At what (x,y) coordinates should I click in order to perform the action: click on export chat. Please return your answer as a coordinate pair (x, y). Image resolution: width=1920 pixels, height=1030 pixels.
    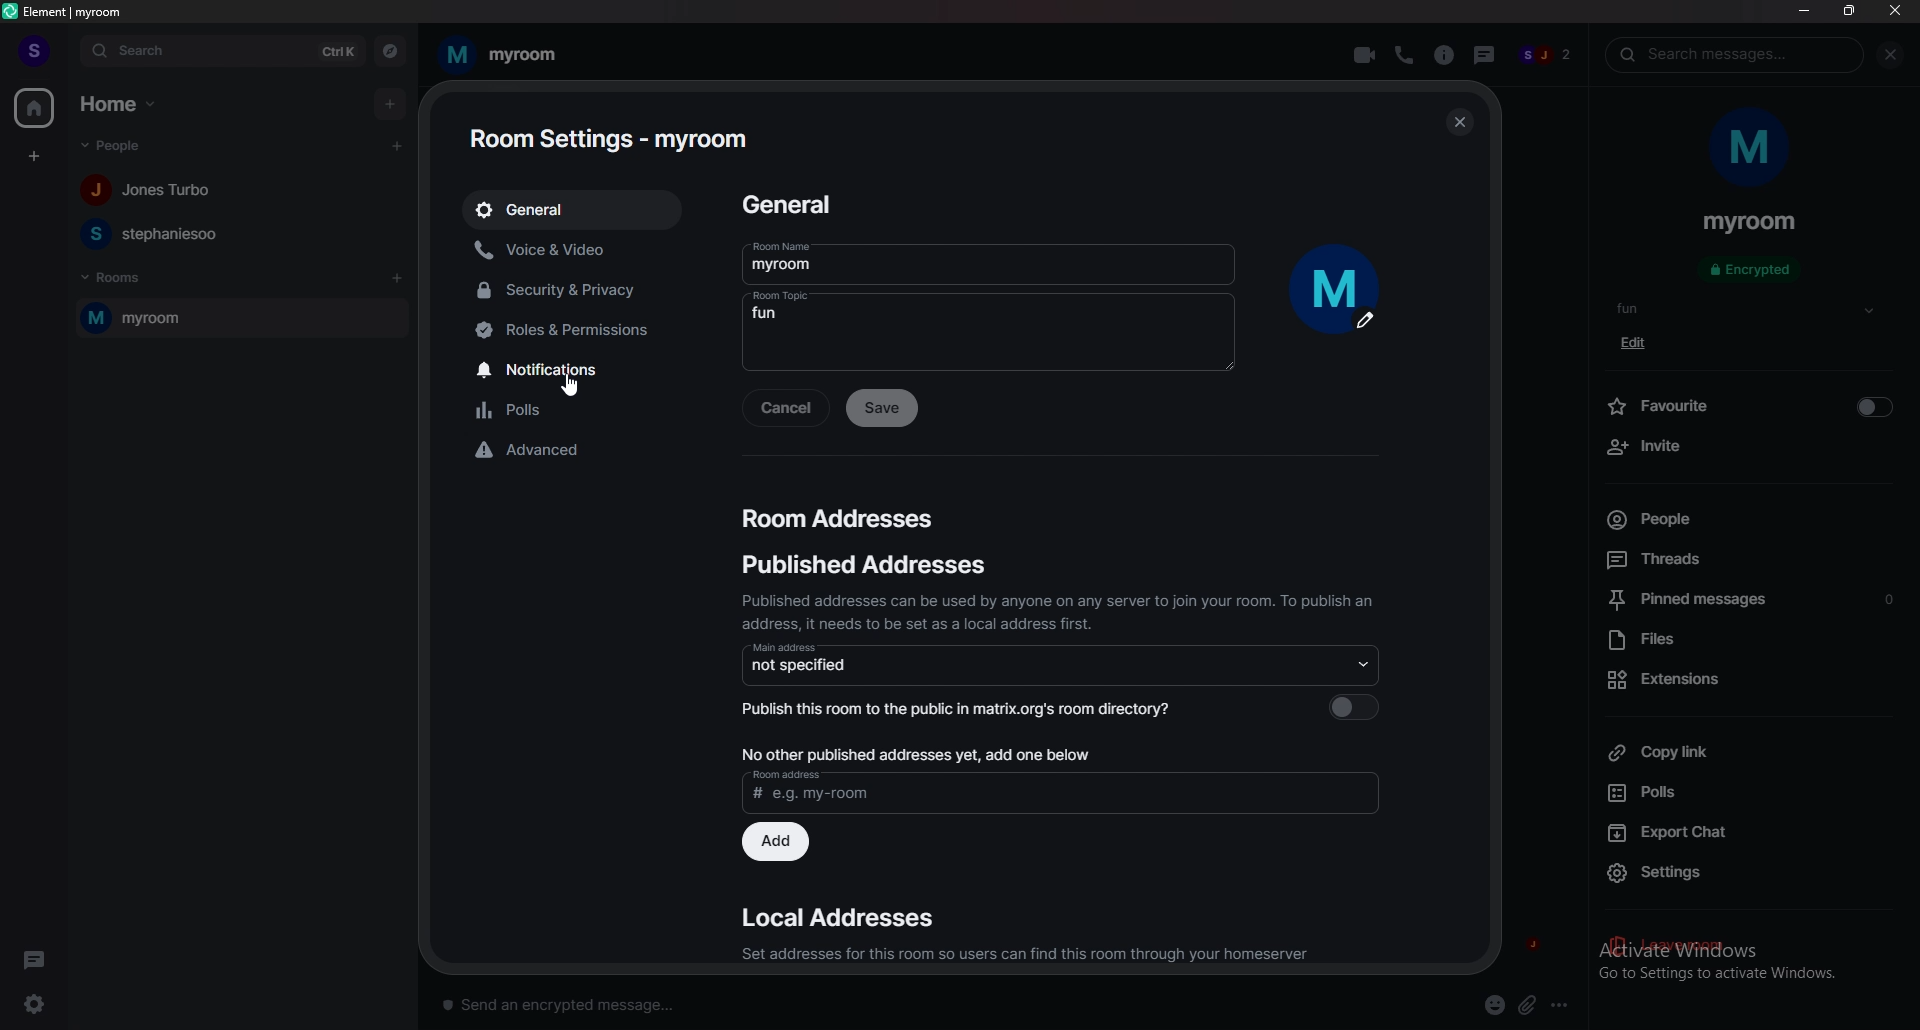
    Looking at the image, I should click on (1746, 830).